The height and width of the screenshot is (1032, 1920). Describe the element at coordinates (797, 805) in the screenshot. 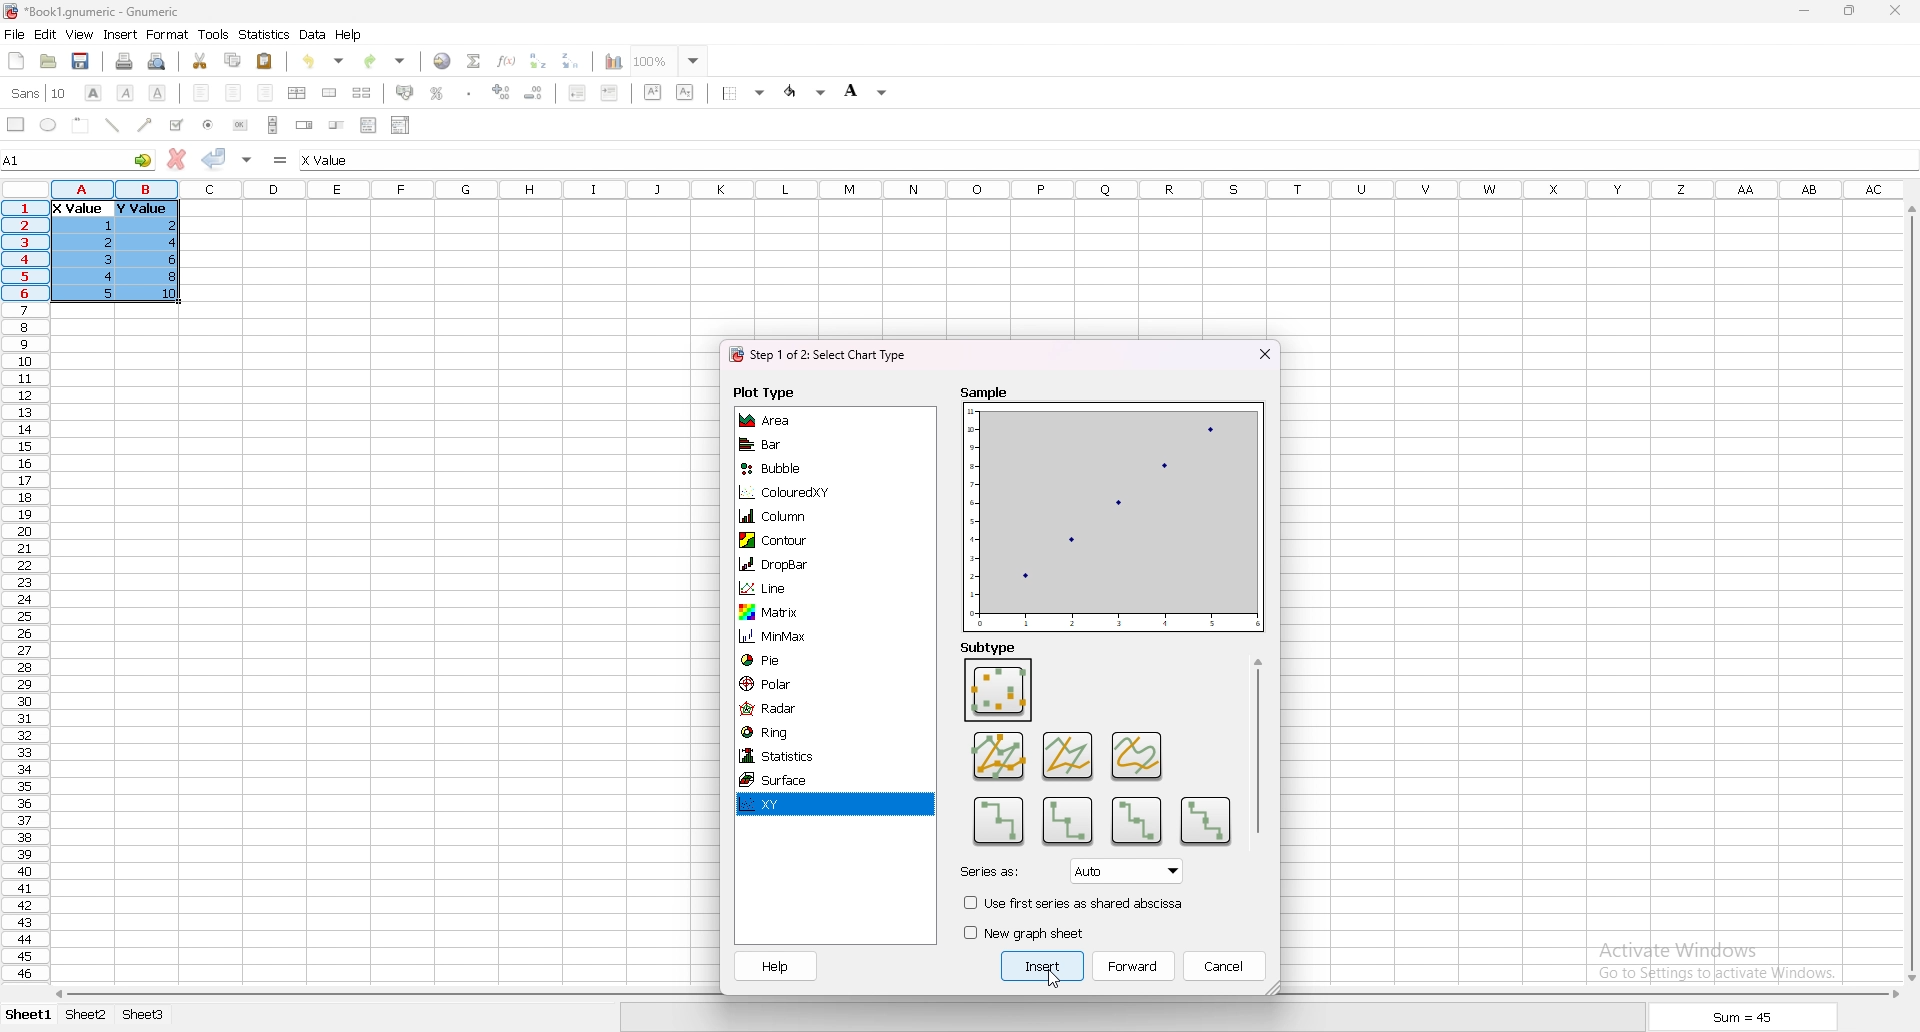

I see `xy` at that location.